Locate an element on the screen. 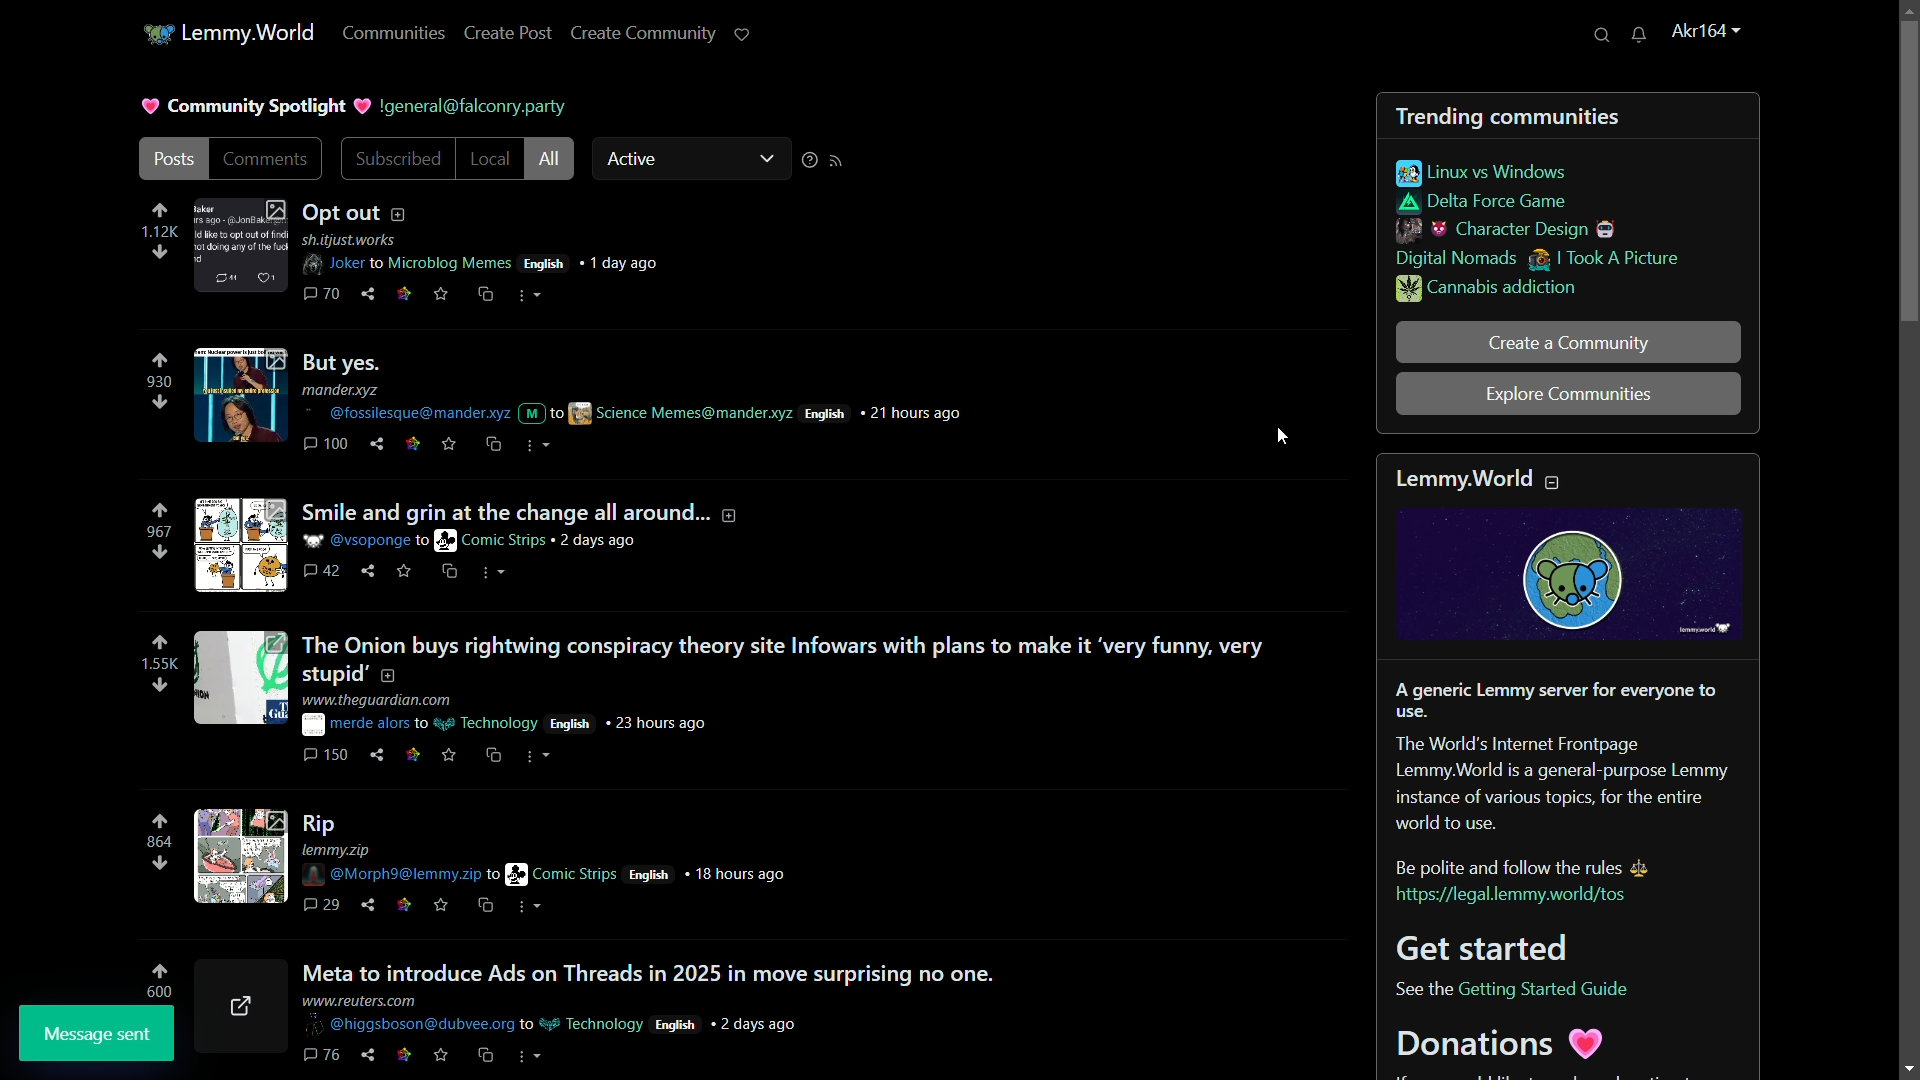 This screenshot has width=1920, height=1080. create a community is located at coordinates (1564, 343).